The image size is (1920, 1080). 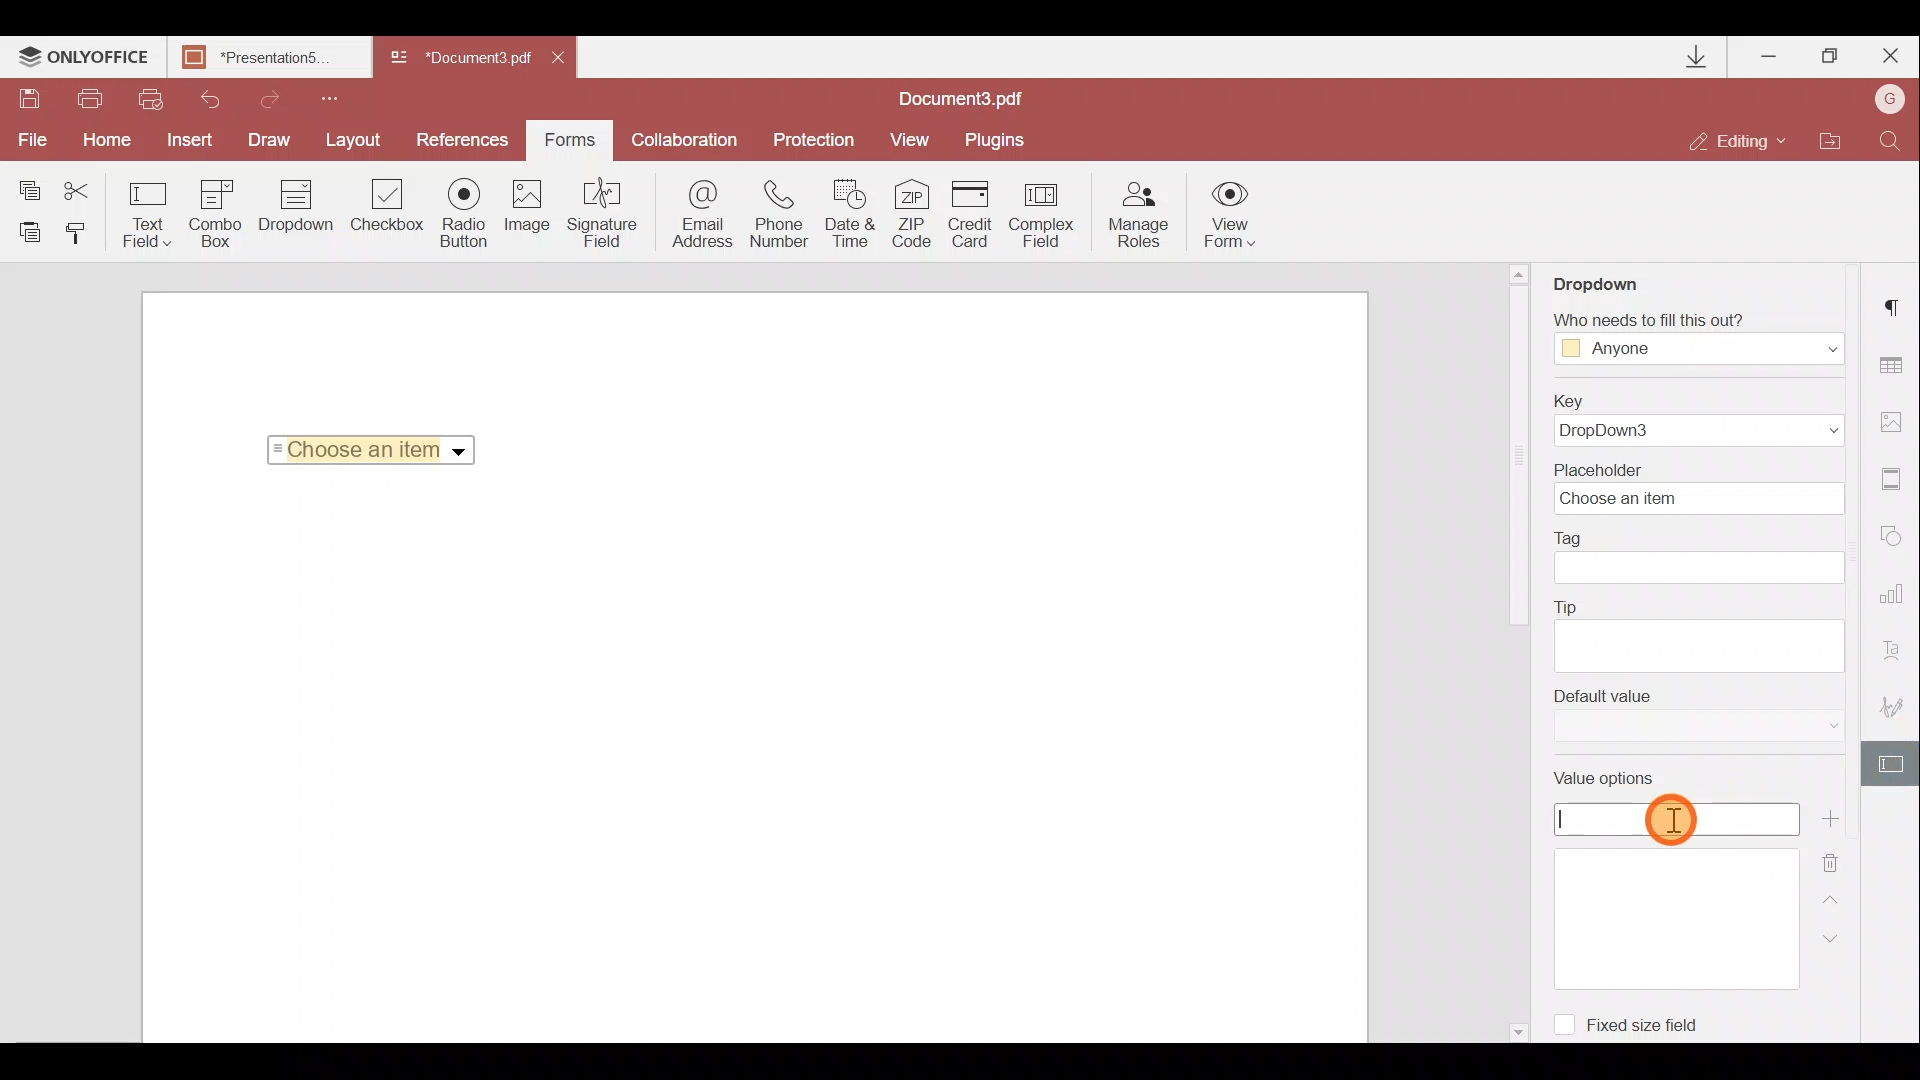 What do you see at coordinates (275, 59) in the screenshot?
I see `Document name` at bounding box center [275, 59].